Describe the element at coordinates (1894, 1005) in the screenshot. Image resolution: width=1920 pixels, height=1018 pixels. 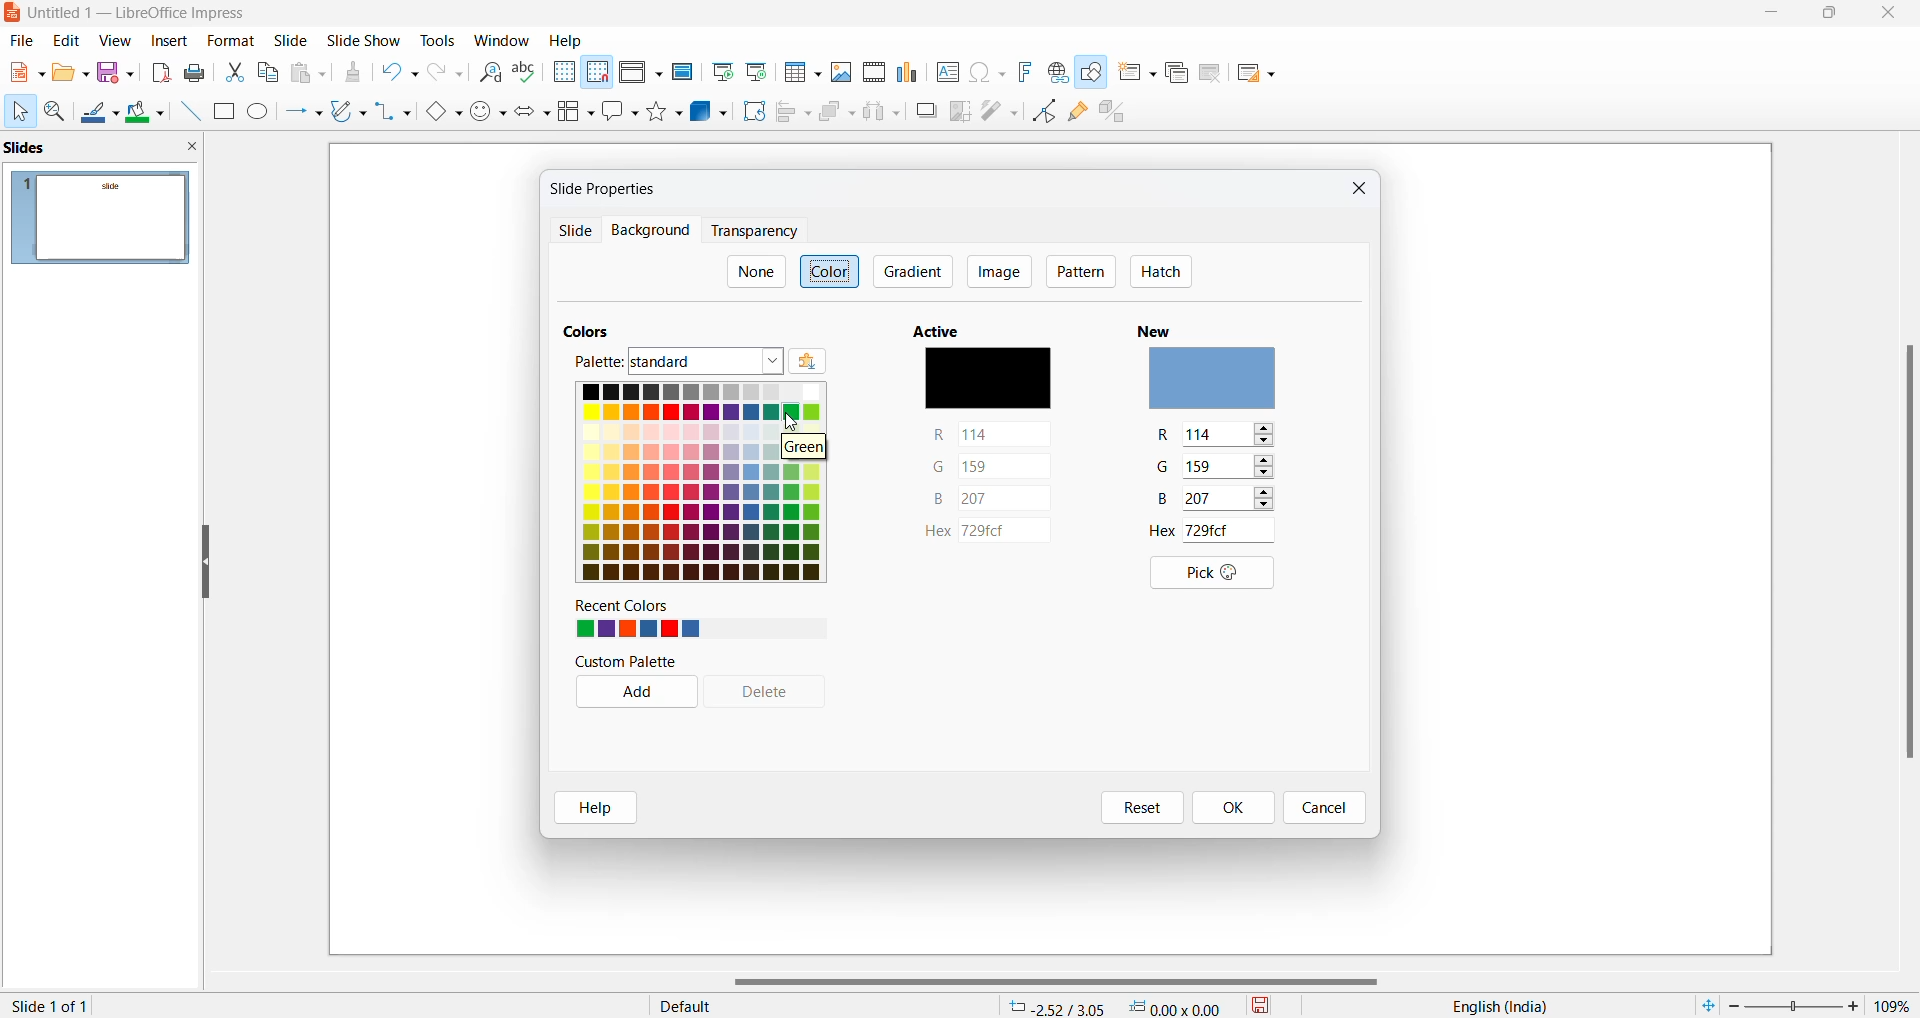
I see `zoom percentage` at that location.